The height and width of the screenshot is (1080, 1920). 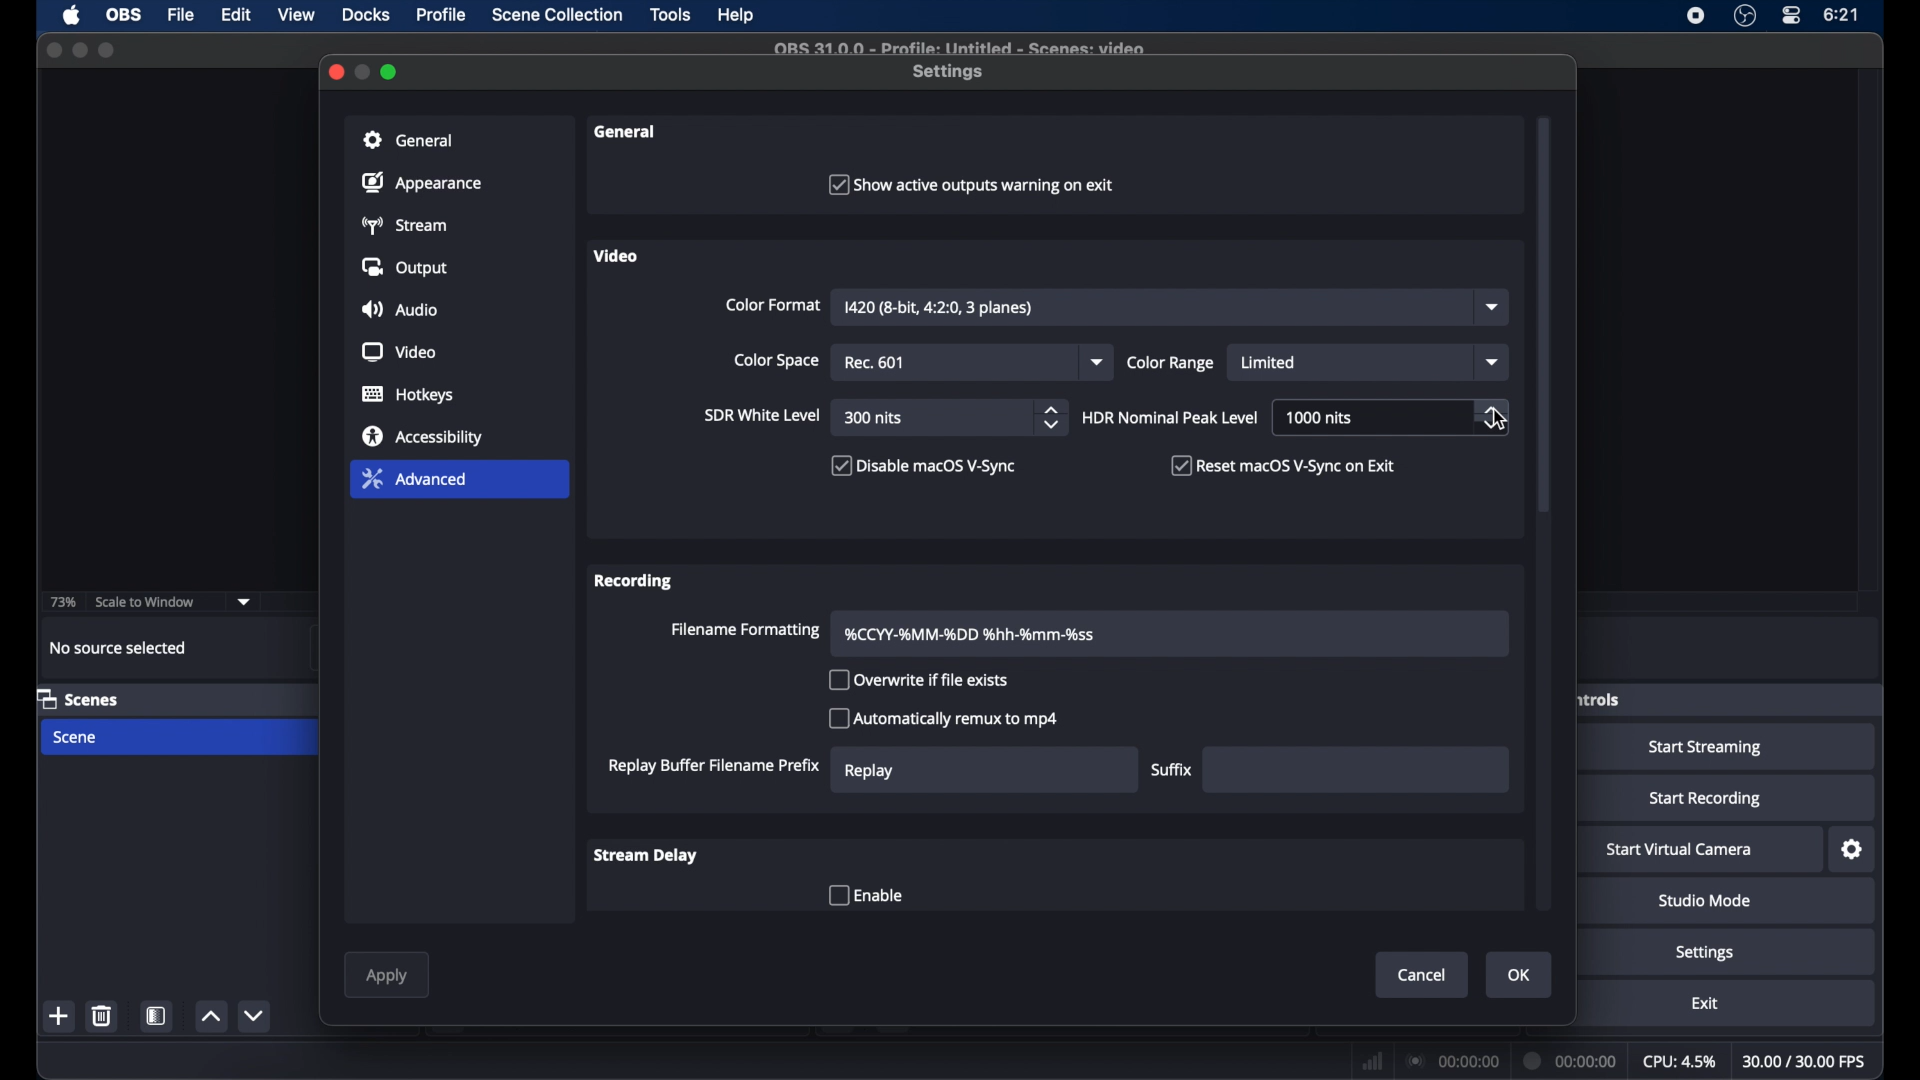 What do you see at coordinates (53, 49) in the screenshot?
I see `close` at bounding box center [53, 49].